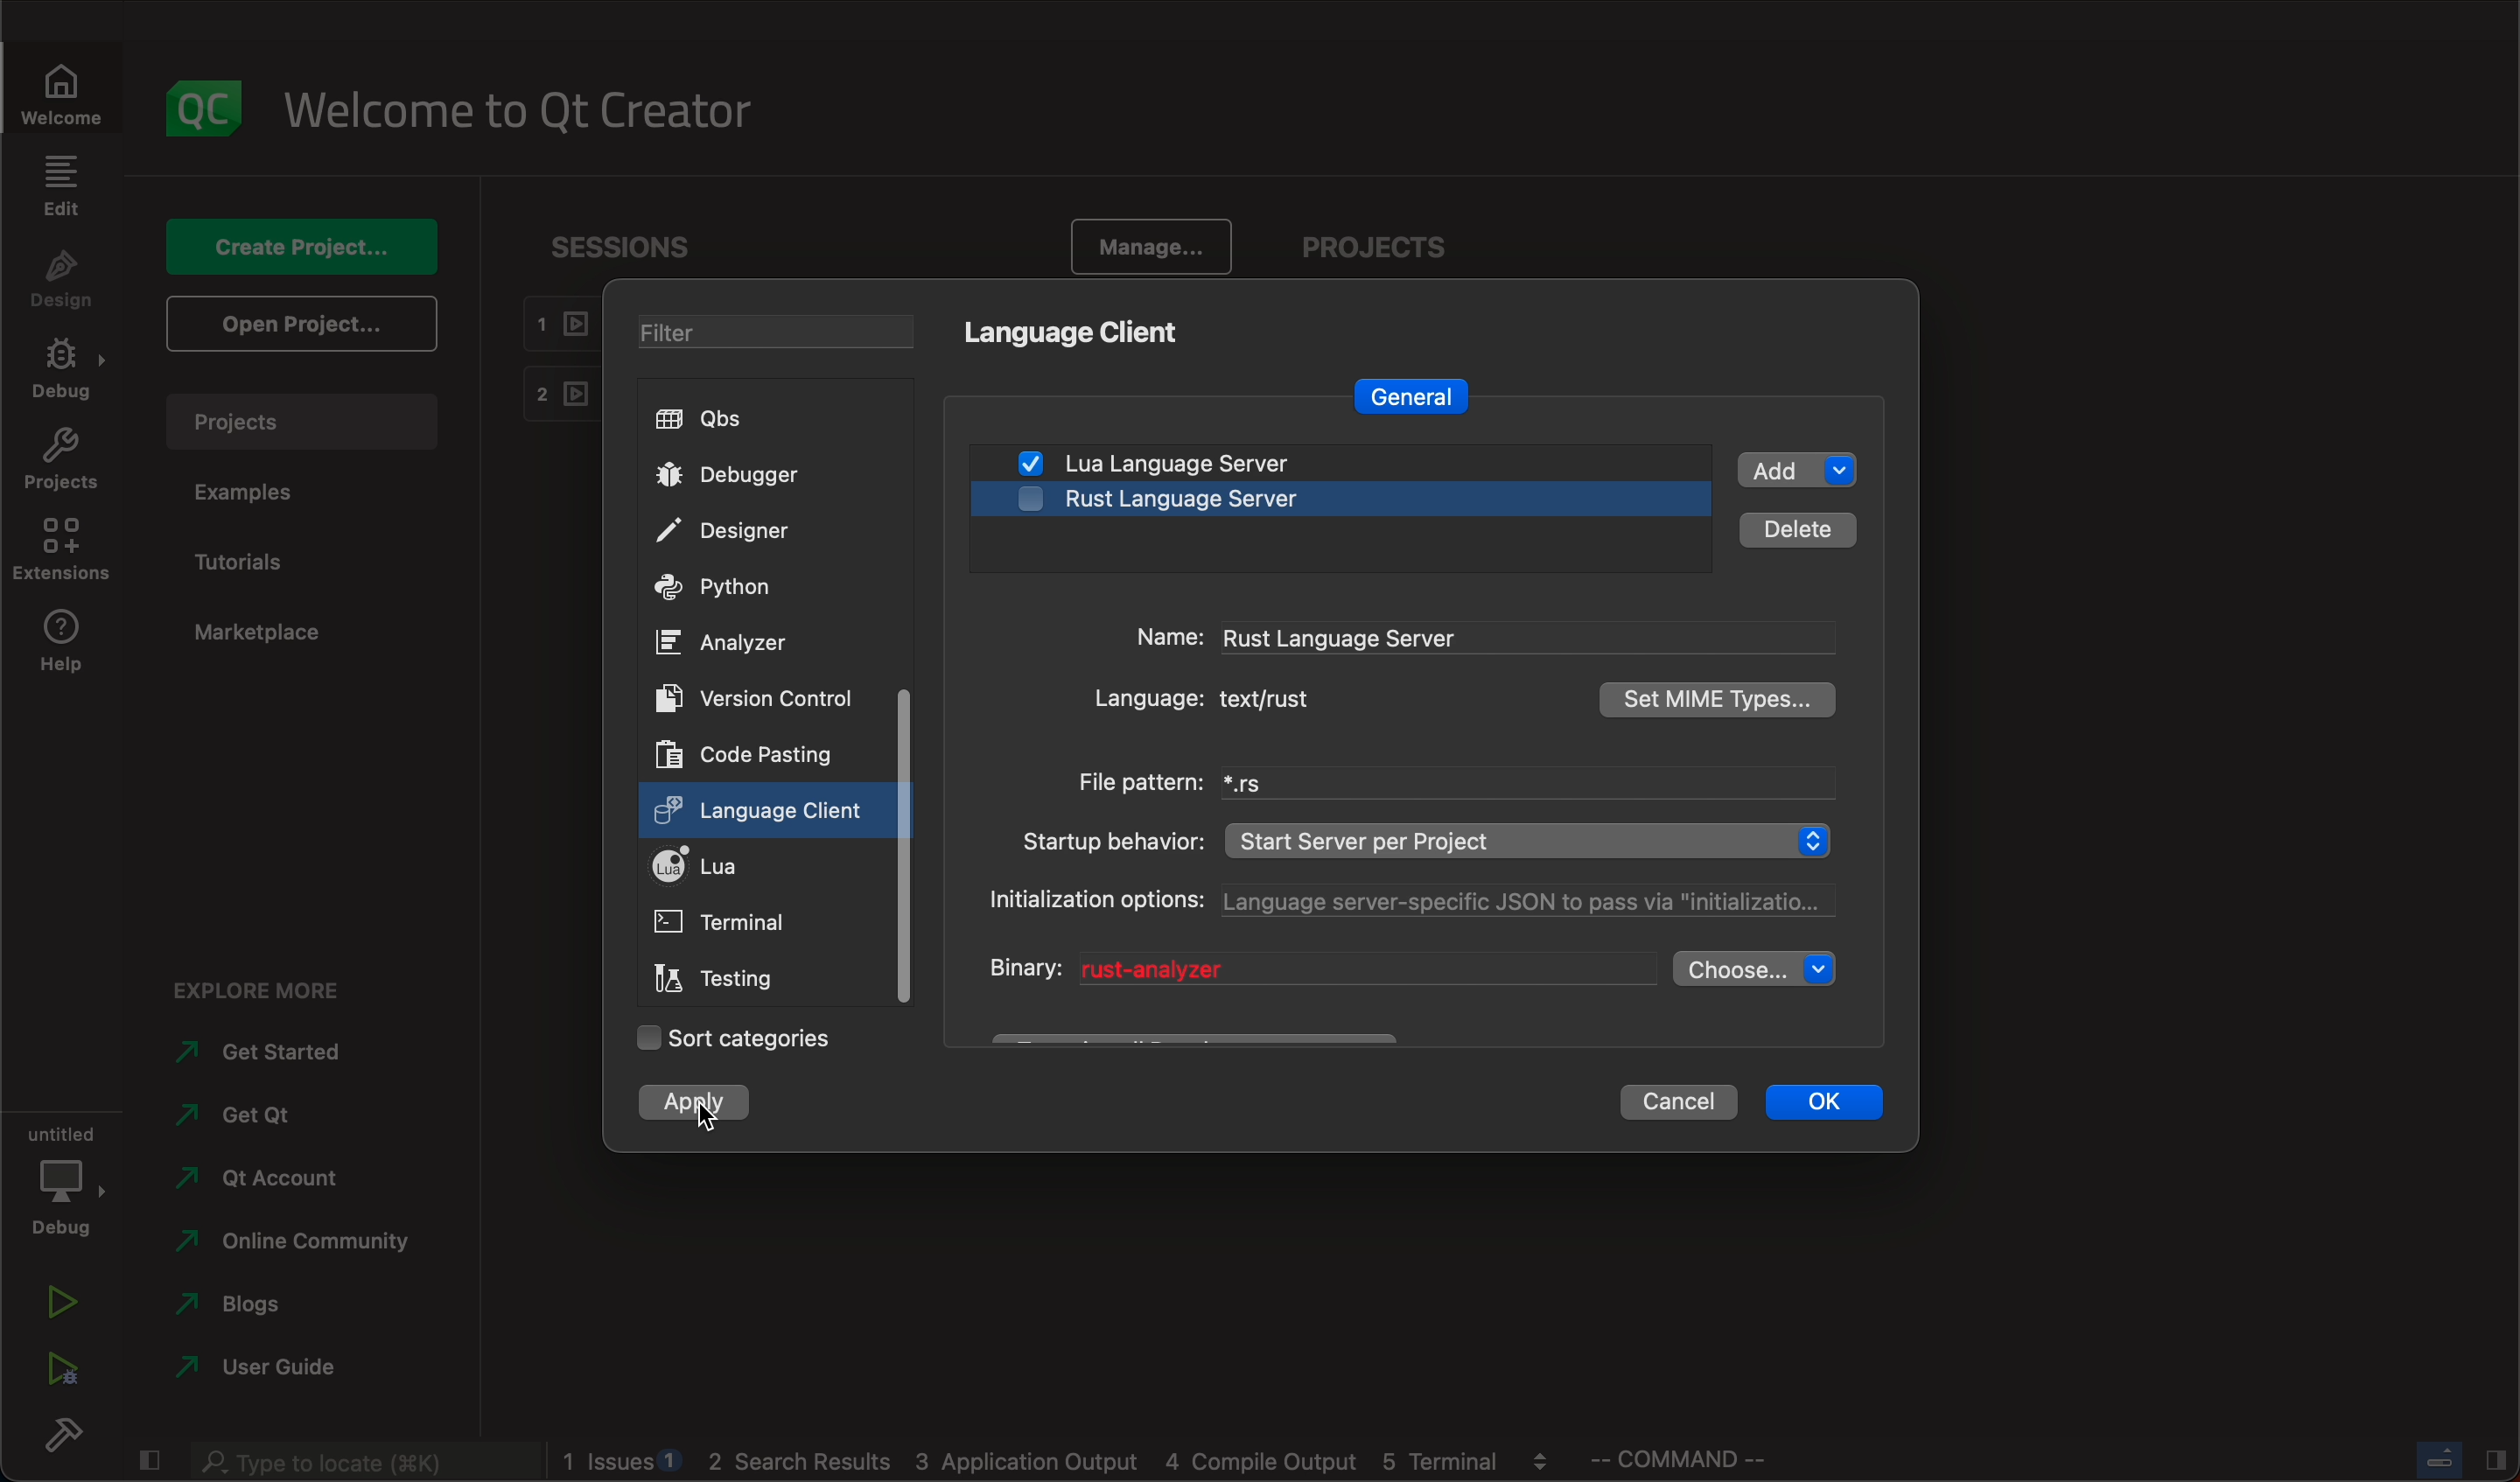  Describe the element at coordinates (62, 89) in the screenshot. I see `welcome` at that location.